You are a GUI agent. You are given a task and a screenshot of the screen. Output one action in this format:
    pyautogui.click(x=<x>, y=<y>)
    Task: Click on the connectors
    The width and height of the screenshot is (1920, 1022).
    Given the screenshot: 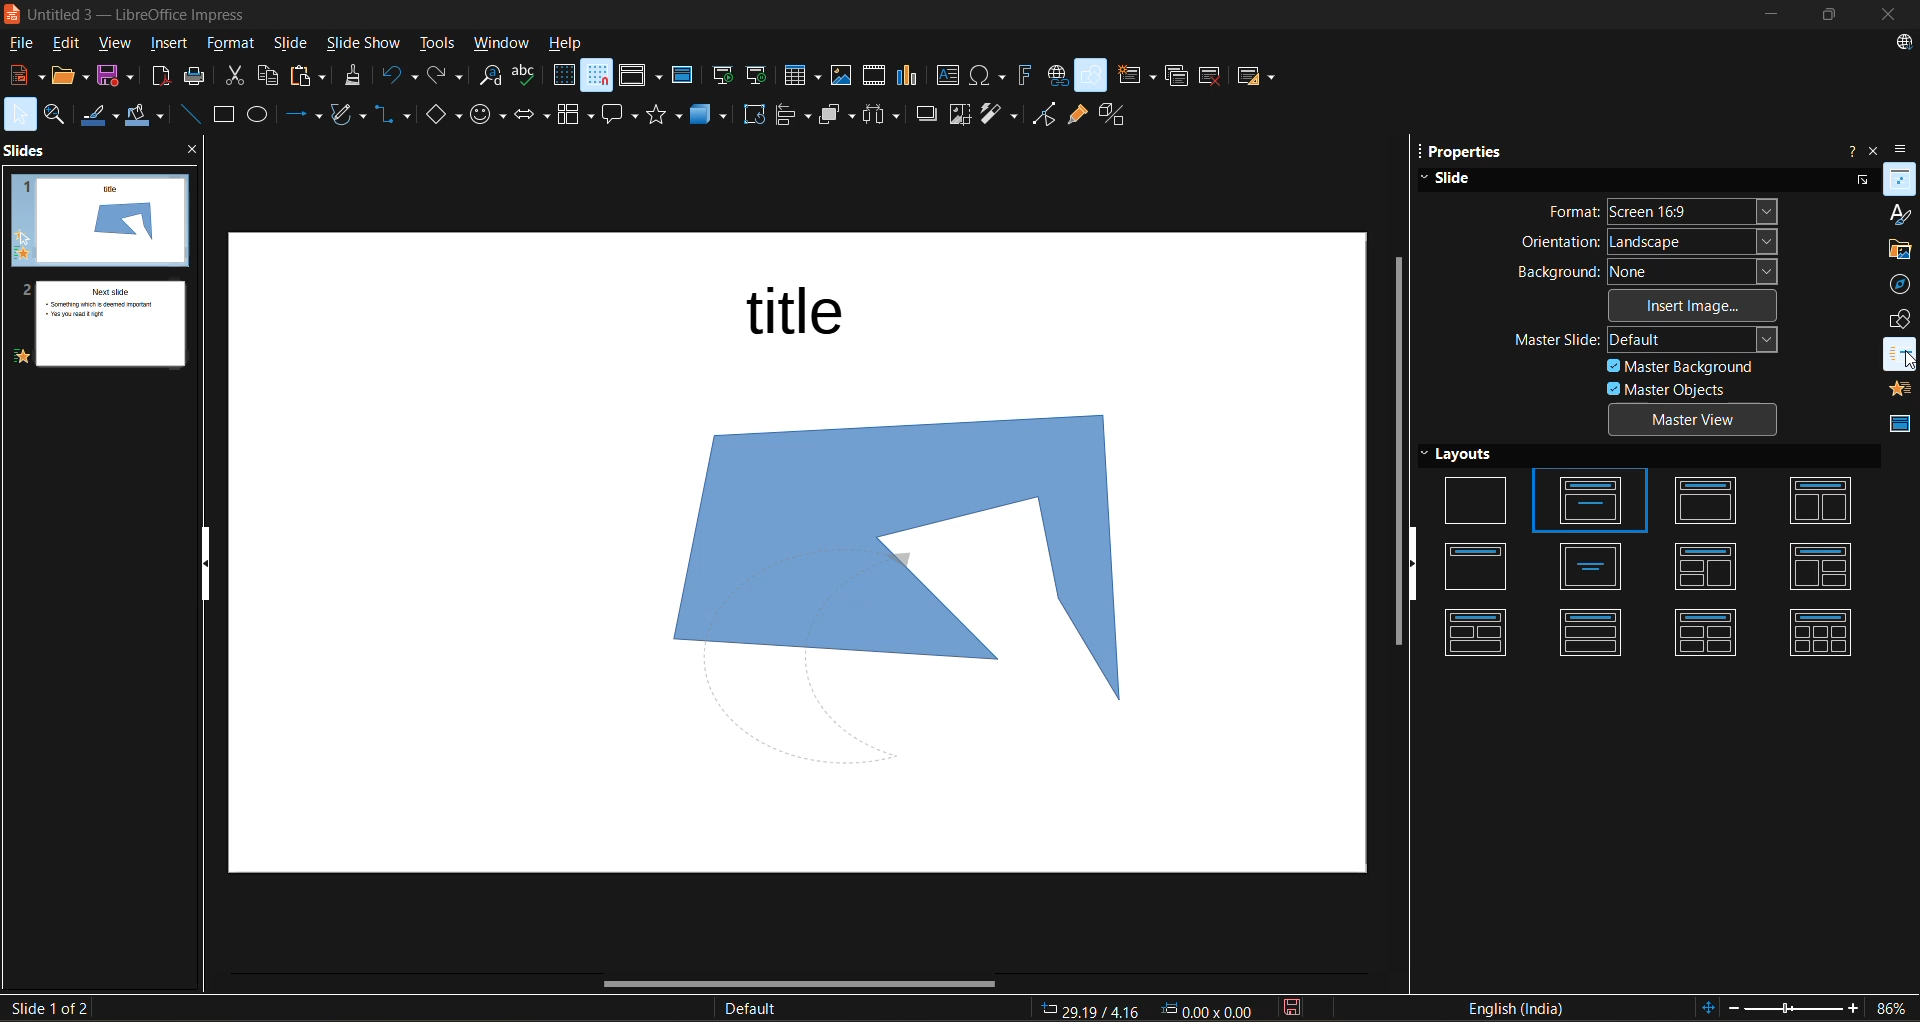 What is the action you would take?
    pyautogui.click(x=394, y=114)
    